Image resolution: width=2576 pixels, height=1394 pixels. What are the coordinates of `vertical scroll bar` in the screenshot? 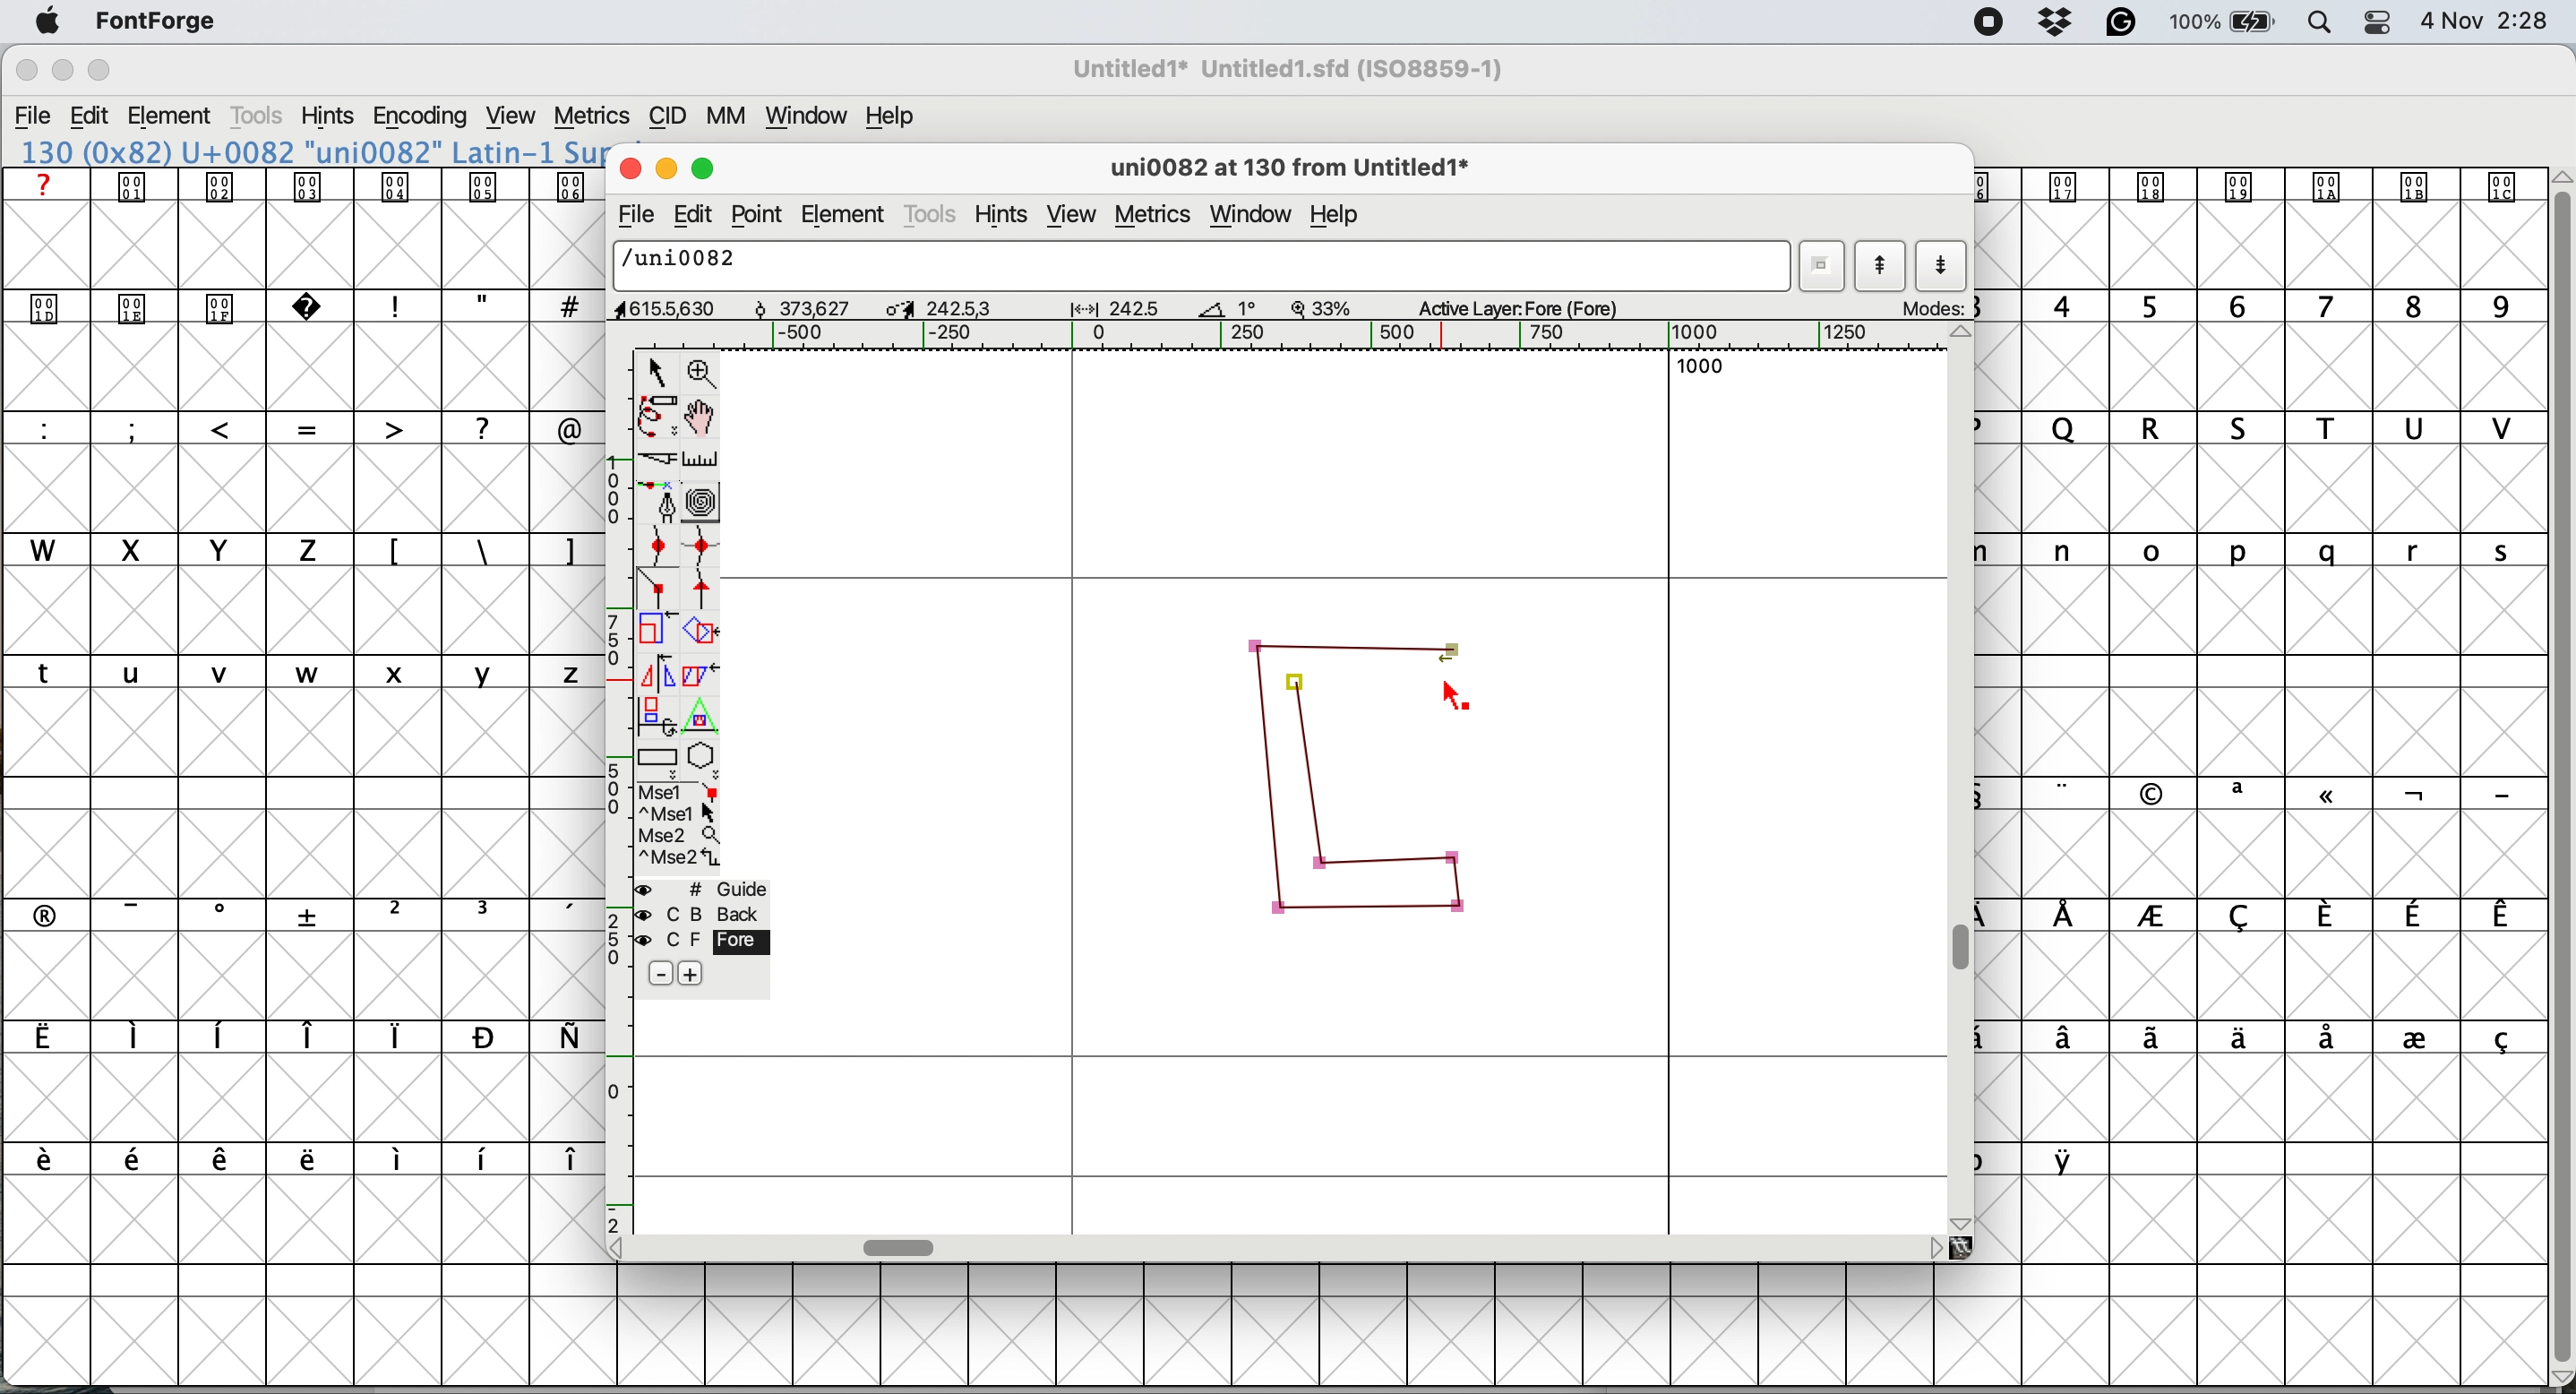 It's located at (1966, 949).